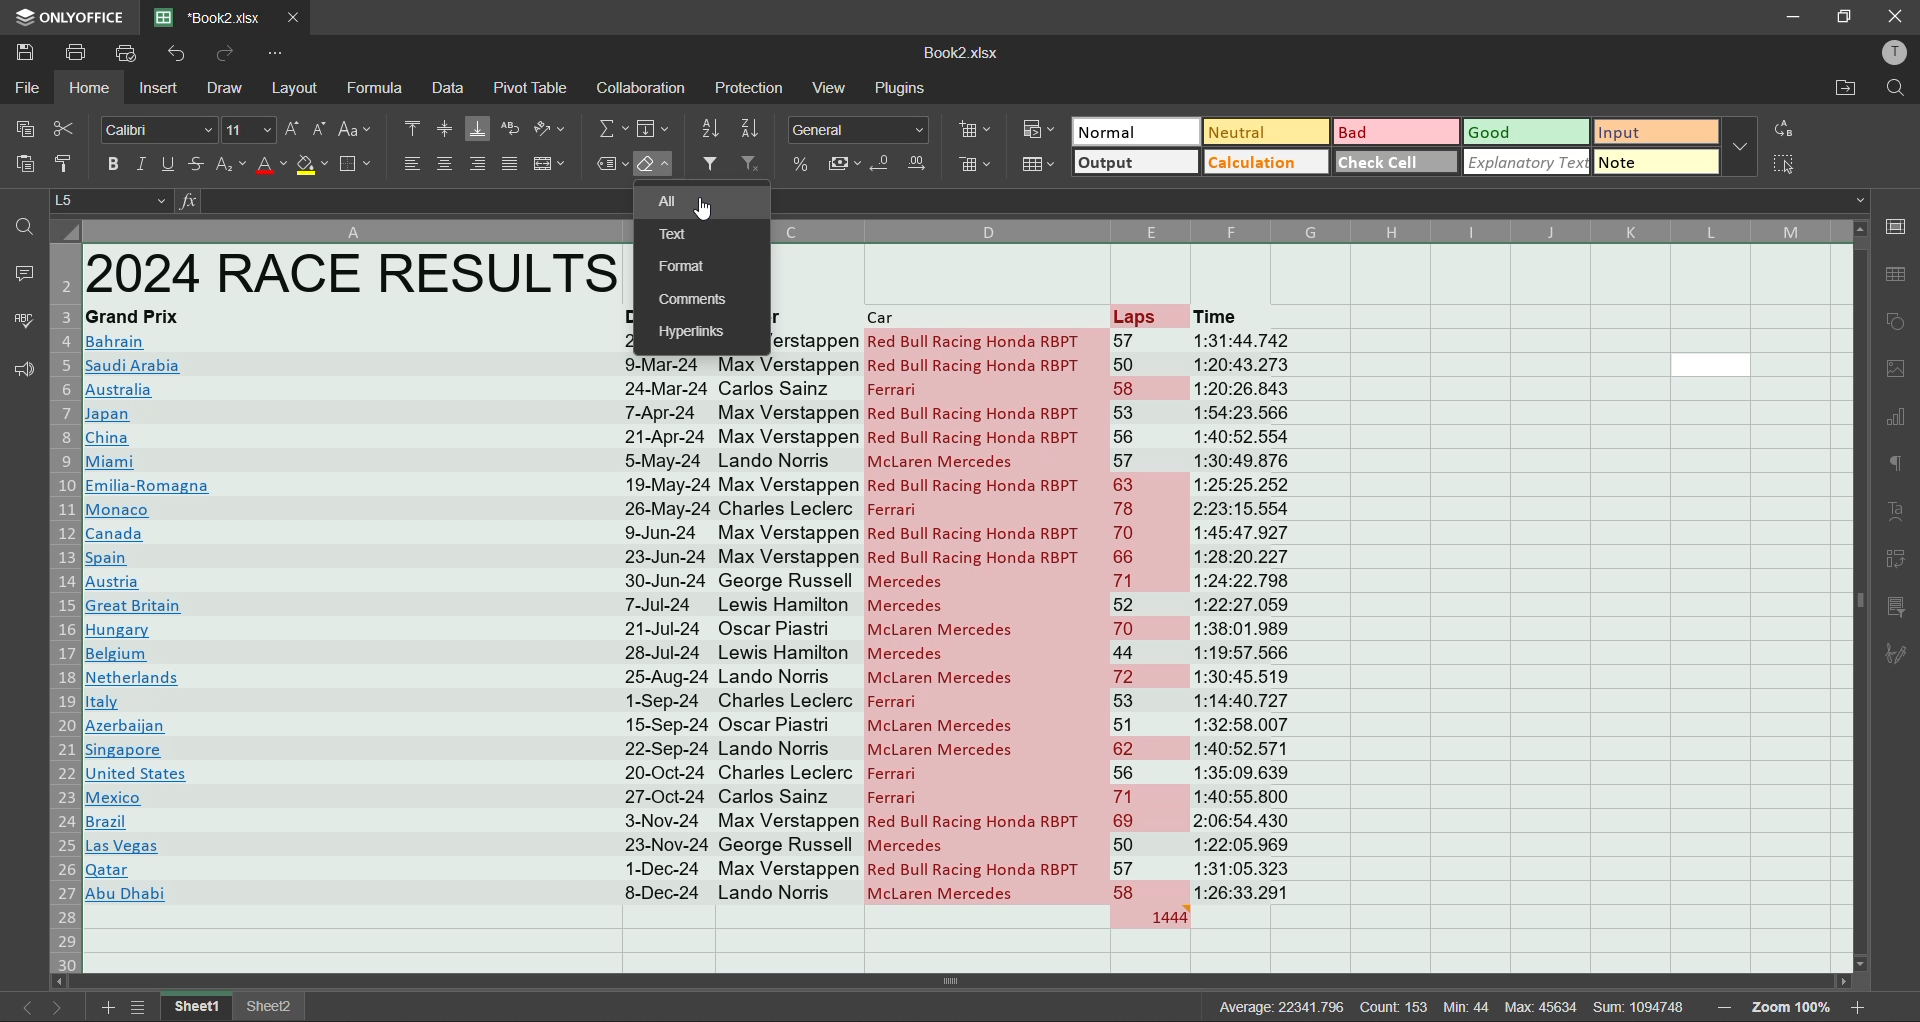 This screenshot has width=1920, height=1022. I want to click on replace, so click(1790, 128).